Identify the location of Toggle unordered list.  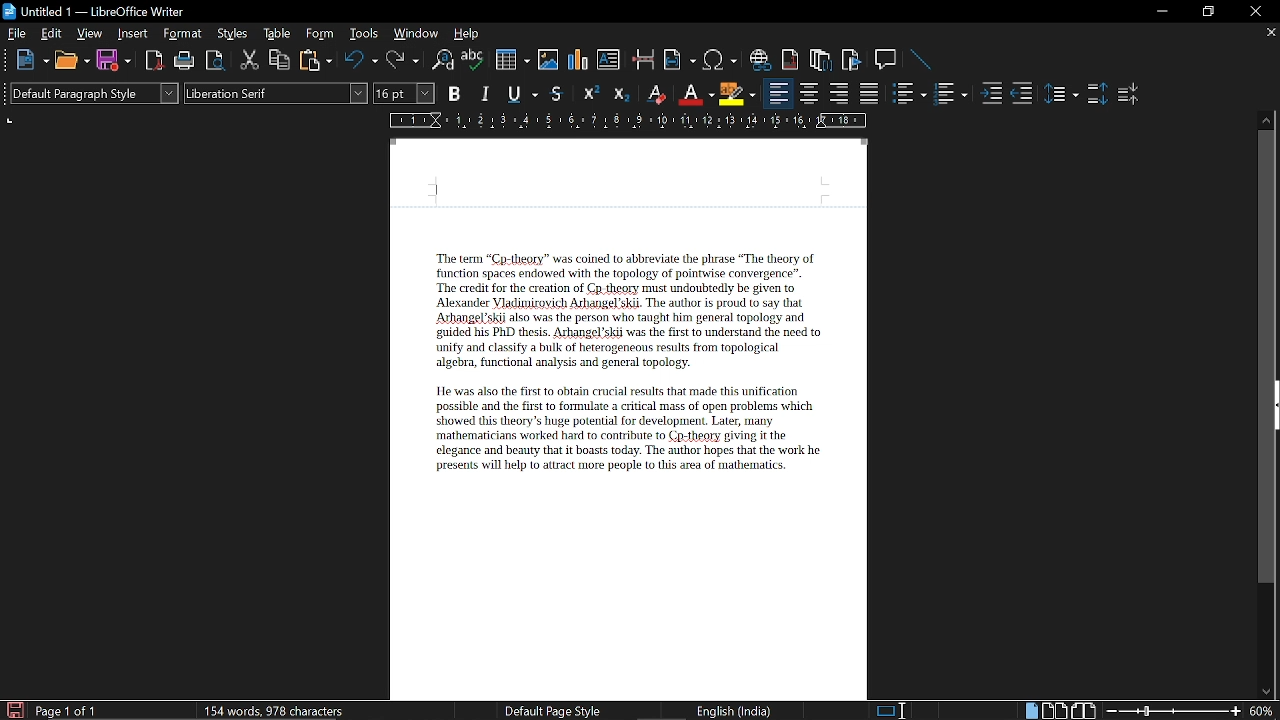
(949, 94).